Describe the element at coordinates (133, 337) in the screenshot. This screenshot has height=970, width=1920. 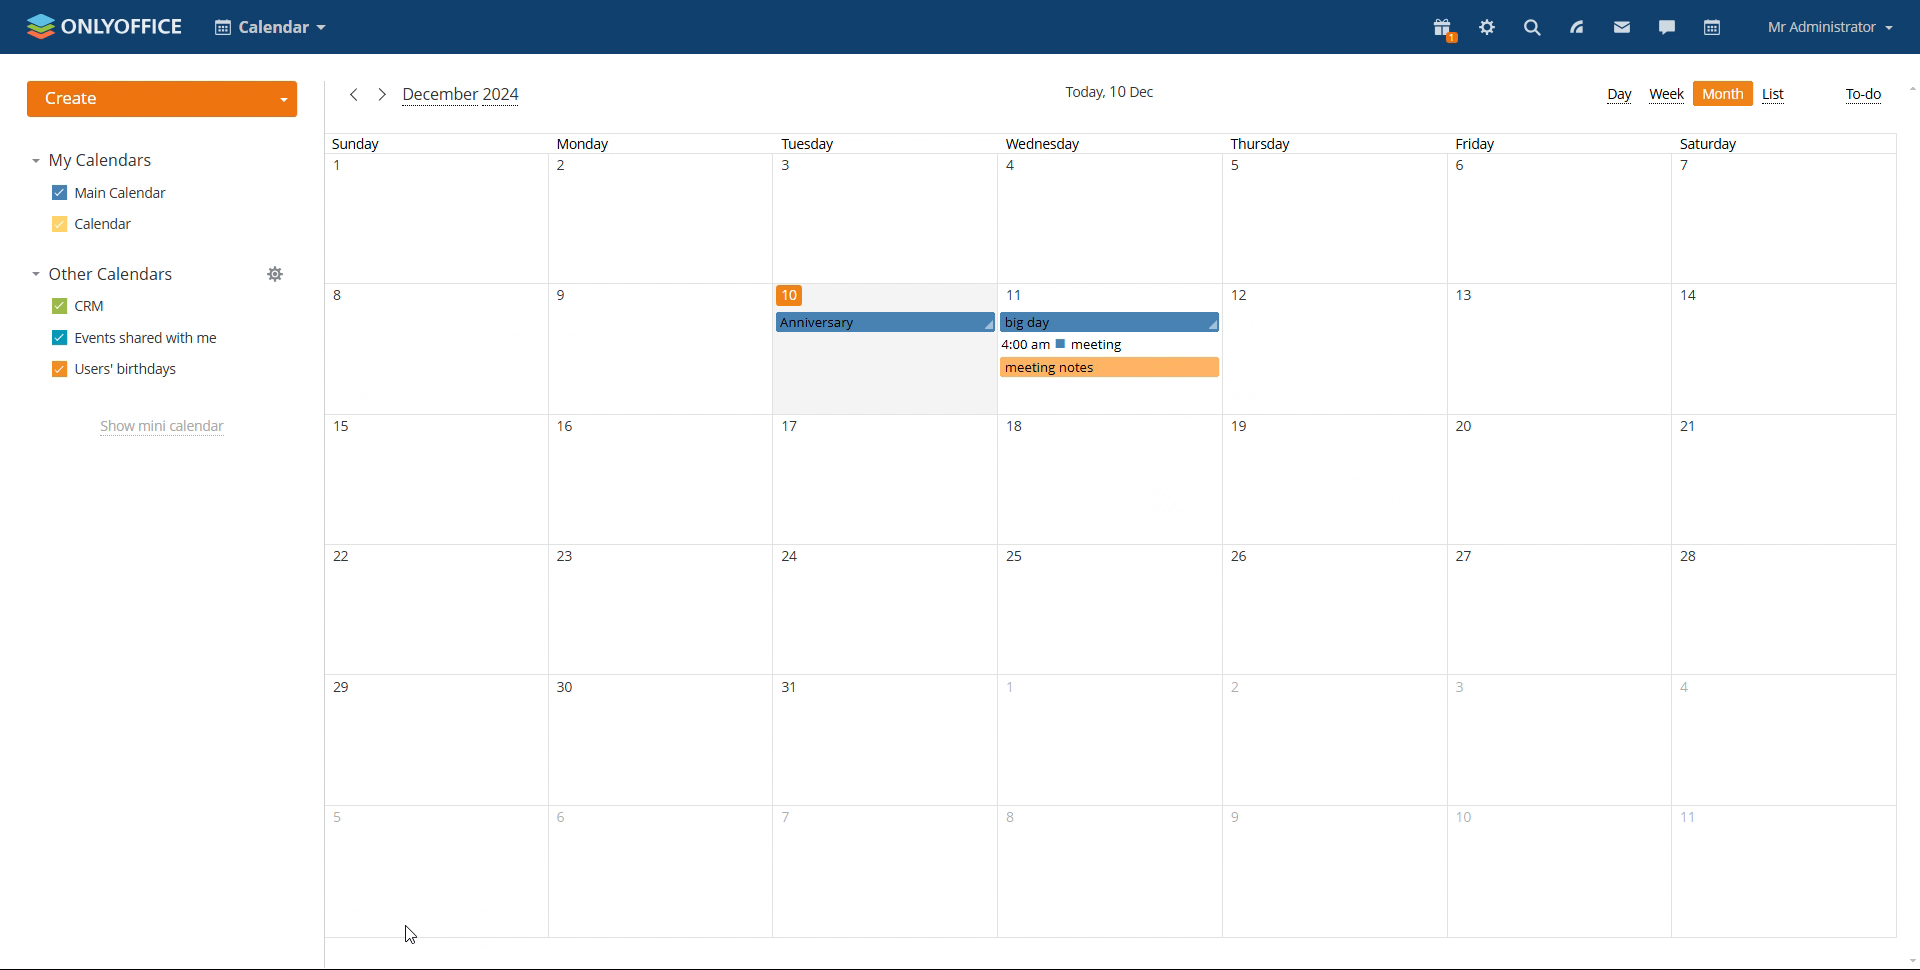
I see `events shared with me` at that location.